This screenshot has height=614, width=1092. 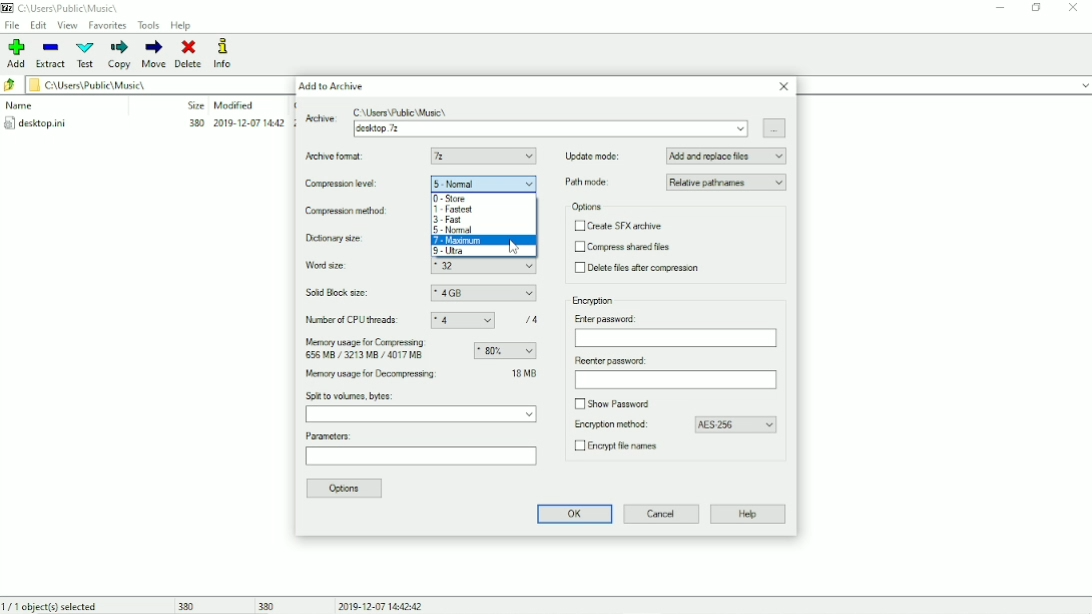 I want to click on Number of CPU threads, so click(x=354, y=320).